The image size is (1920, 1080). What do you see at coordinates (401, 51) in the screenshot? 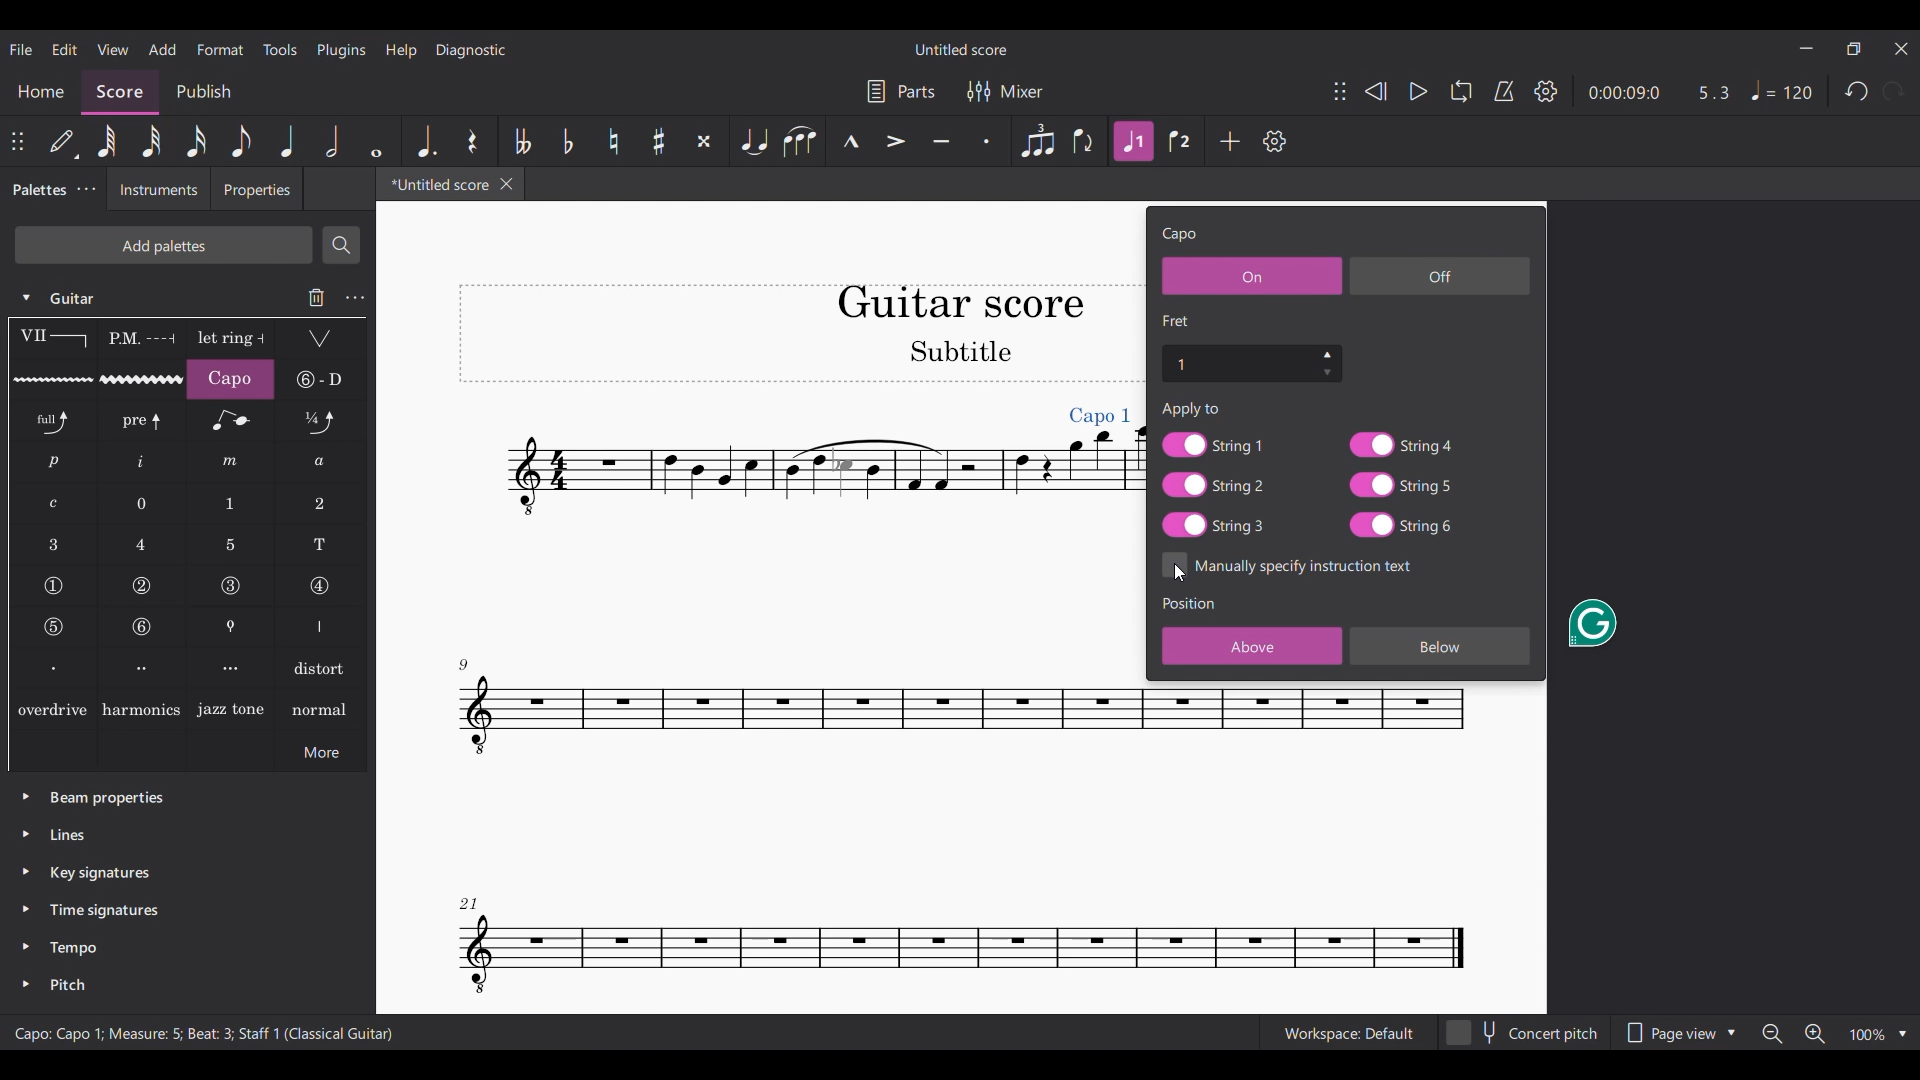
I see `Help menu` at bounding box center [401, 51].